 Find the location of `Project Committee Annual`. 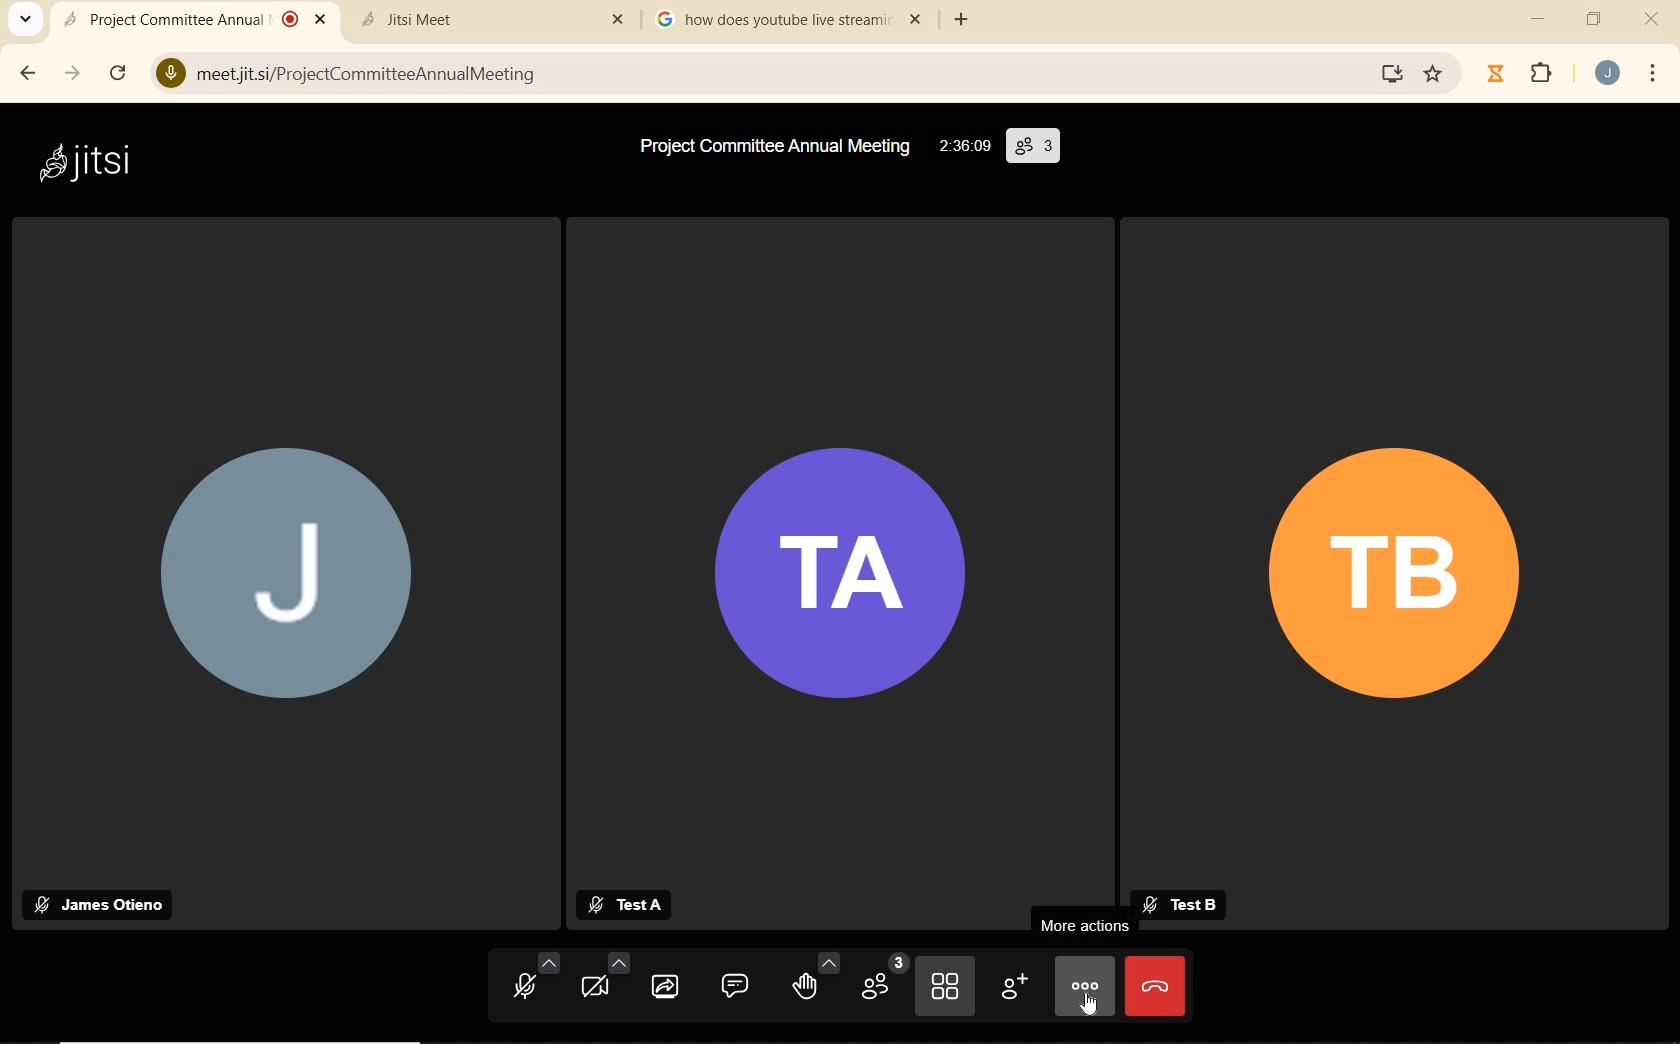

Project Committee Annual is located at coordinates (194, 19).